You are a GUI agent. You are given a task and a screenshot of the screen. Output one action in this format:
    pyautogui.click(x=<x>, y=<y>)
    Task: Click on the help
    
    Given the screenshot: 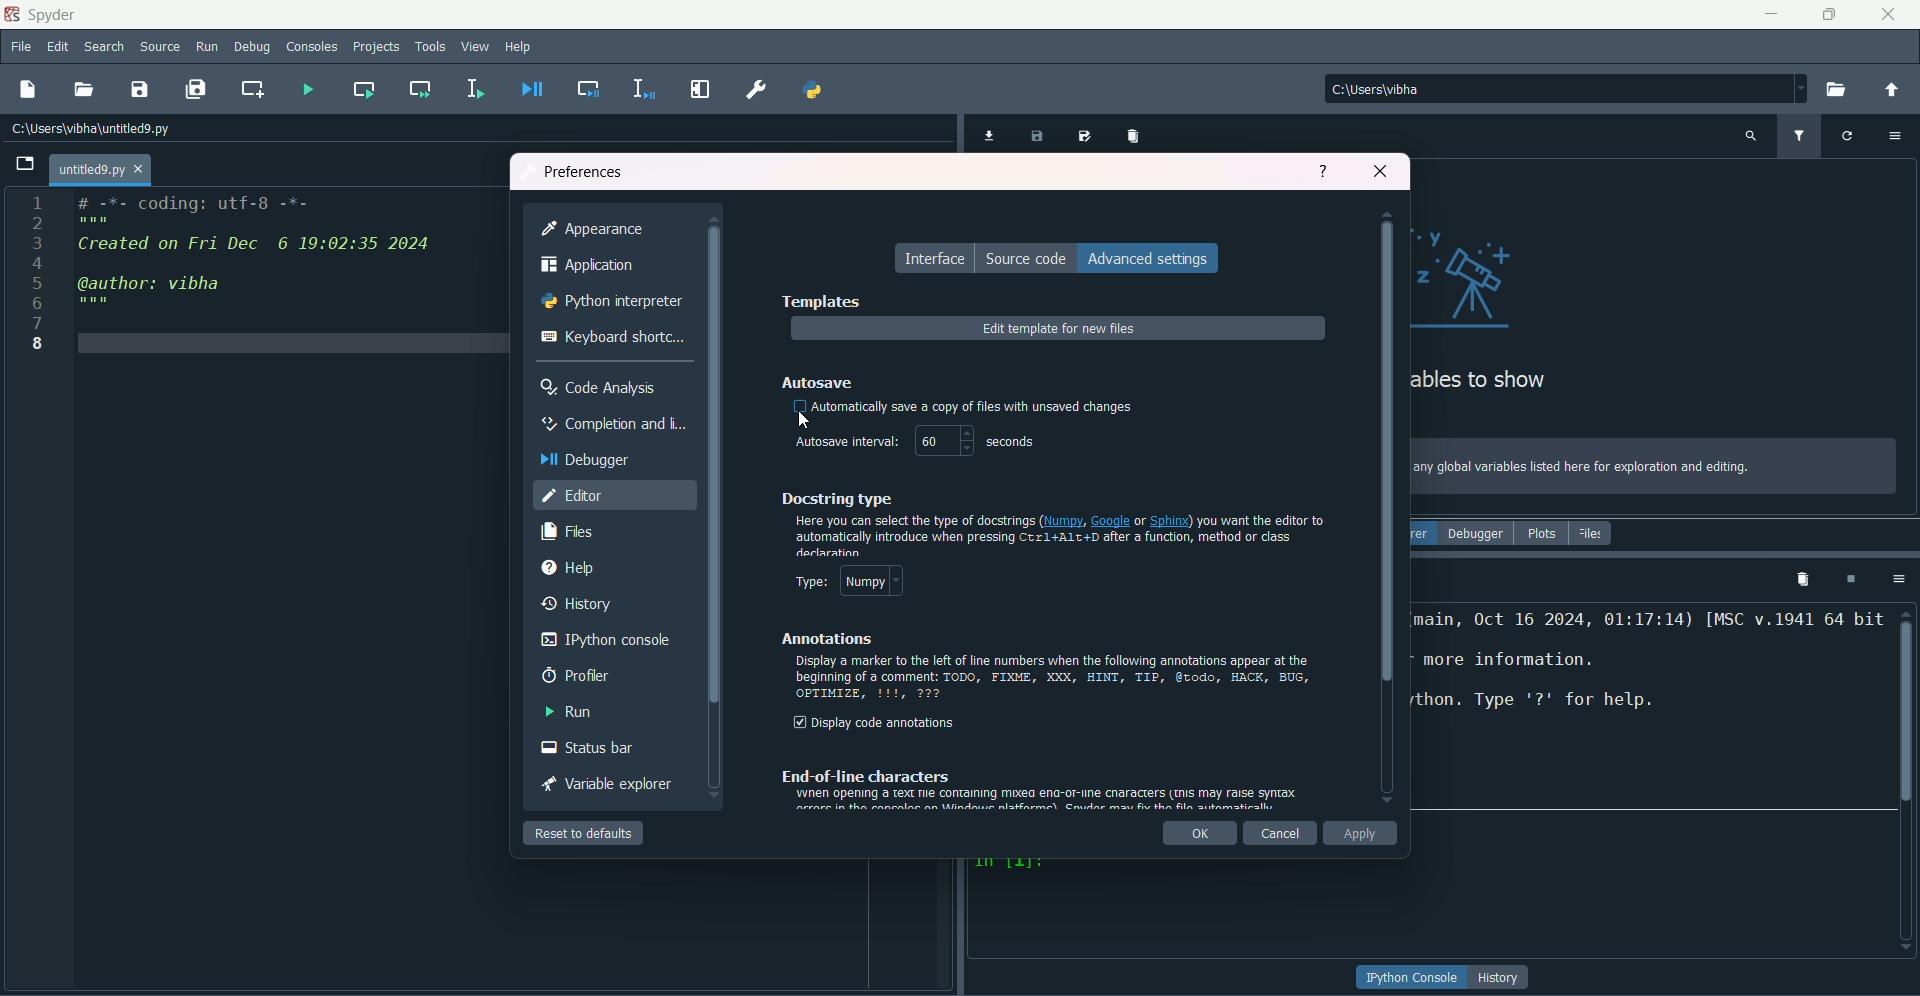 What is the action you would take?
    pyautogui.click(x=1324, y=172)
    